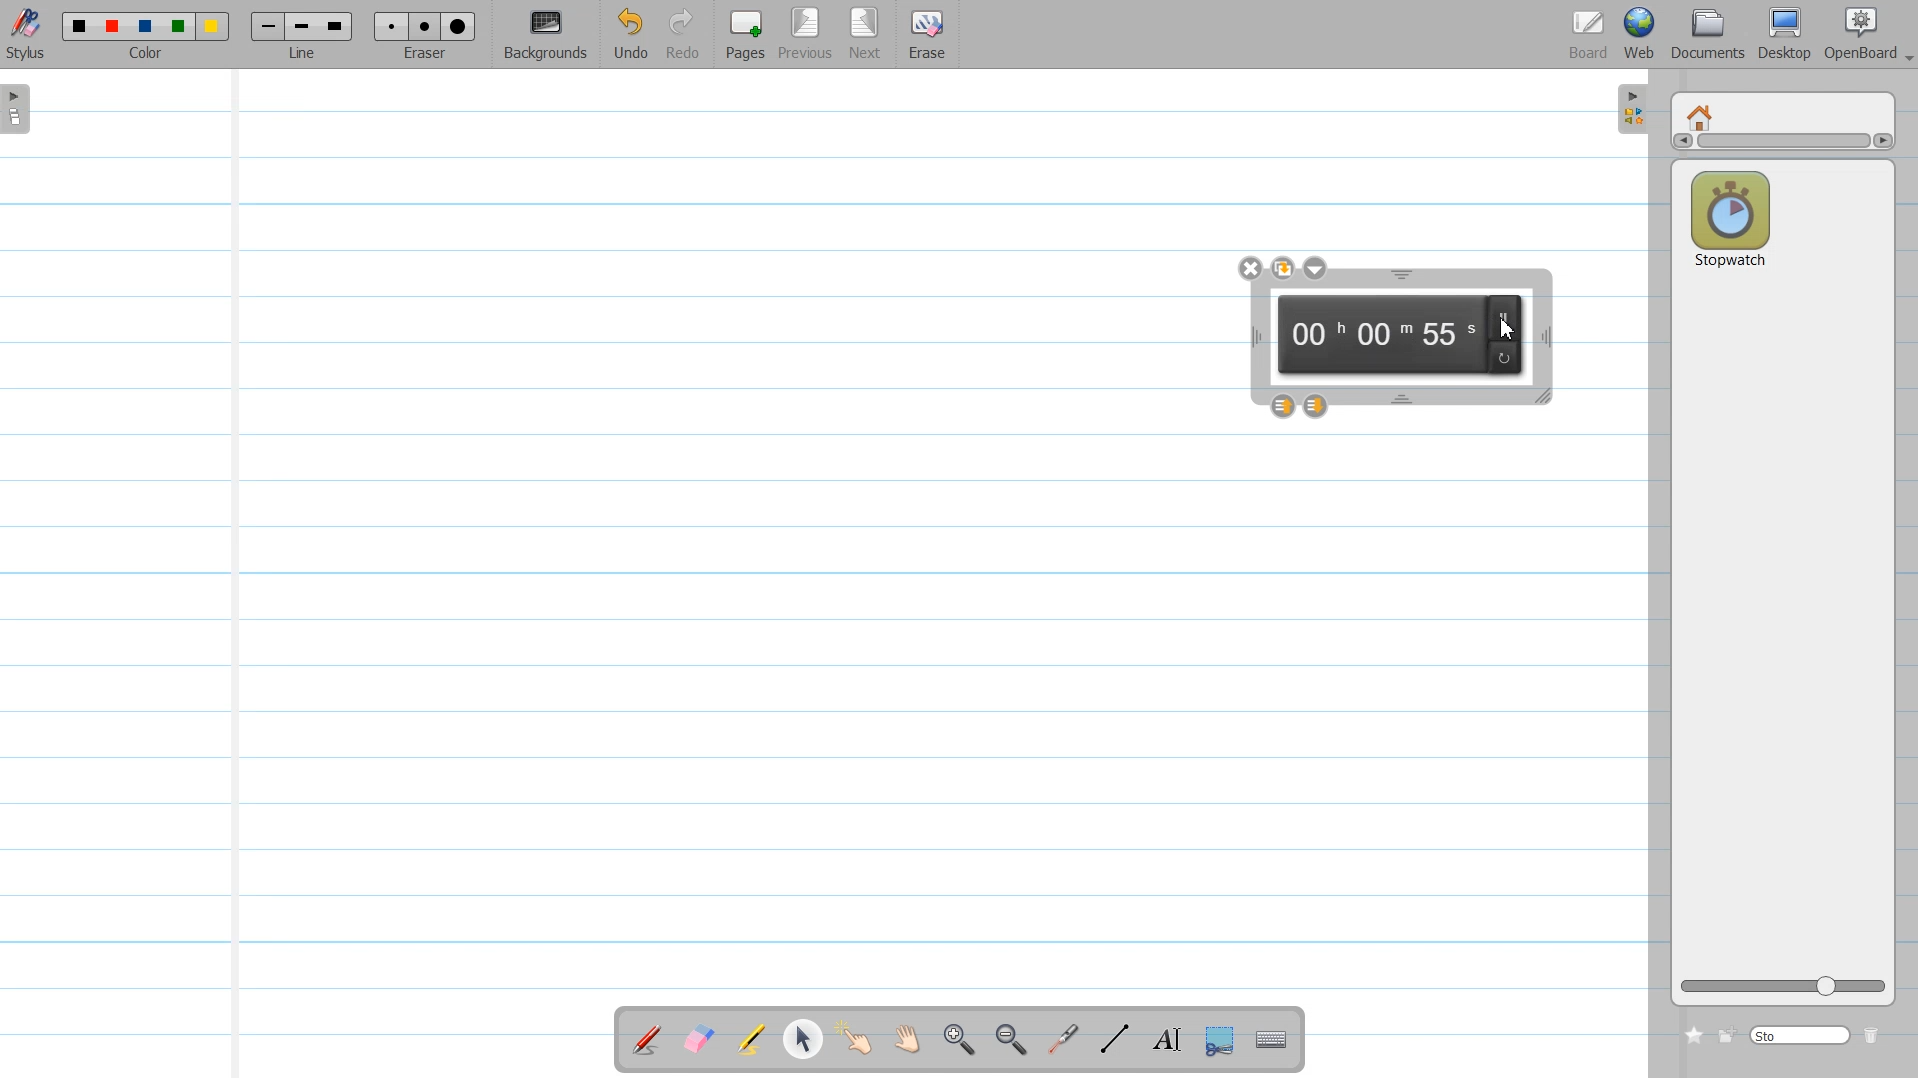 The height and width of the screenshot is (1078, 1918). I want to click on Create new folder, so click(1728, 1034).